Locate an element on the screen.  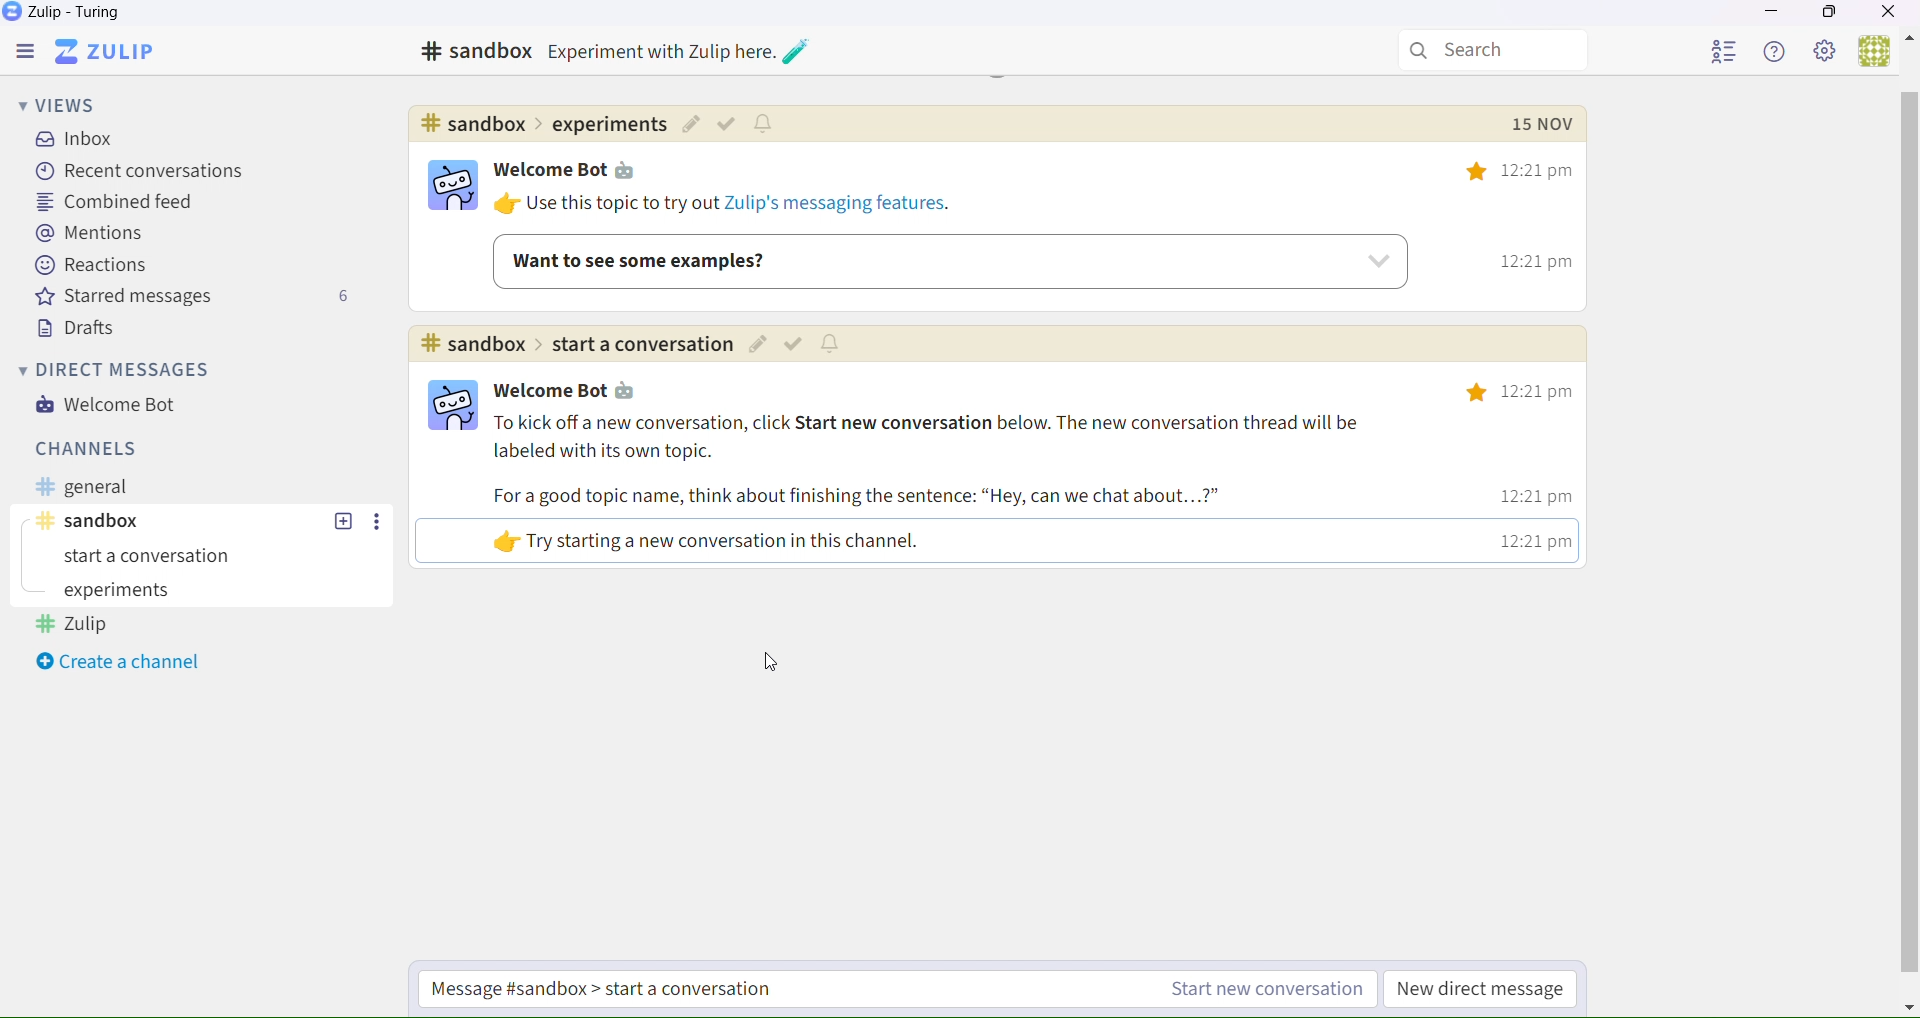
 is located at coordinates (1908, 1006).